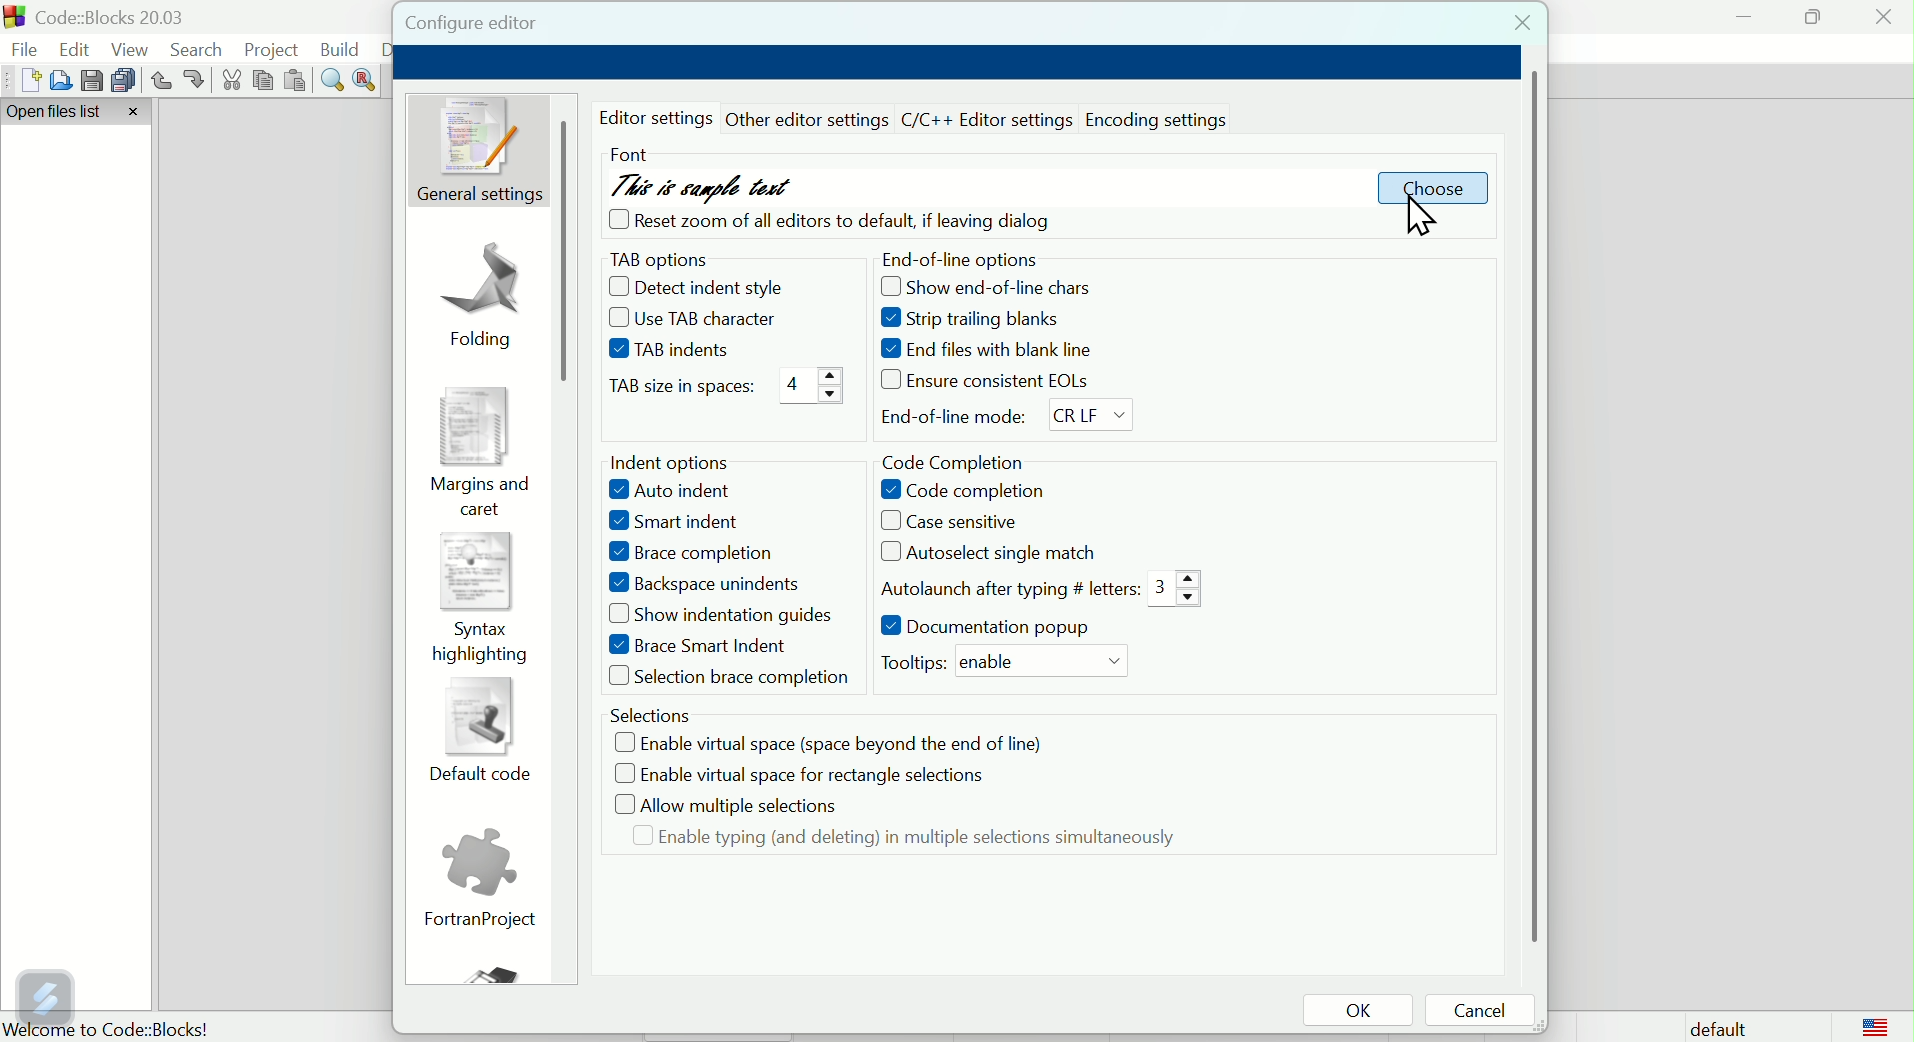  I want to click on Case sensitive, so click(957, 520).